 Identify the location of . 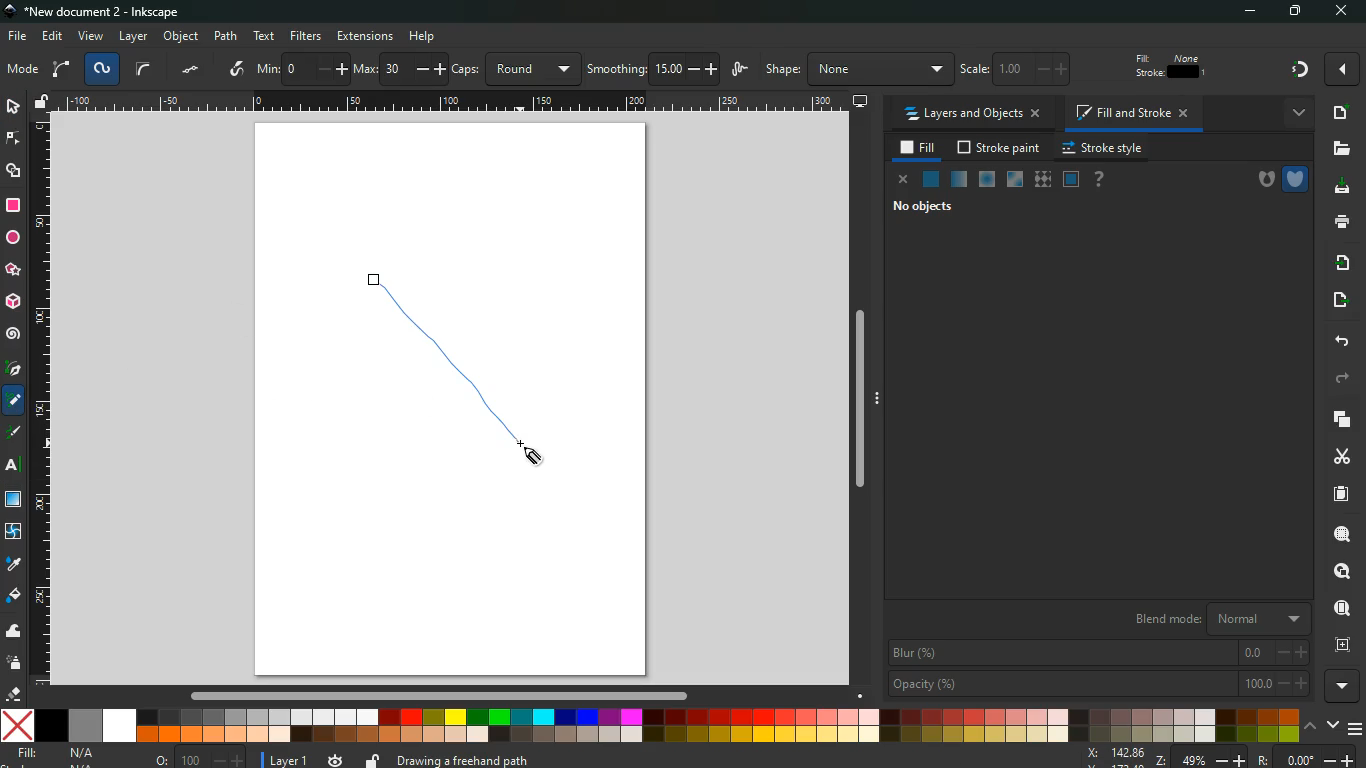
(1340, 13).